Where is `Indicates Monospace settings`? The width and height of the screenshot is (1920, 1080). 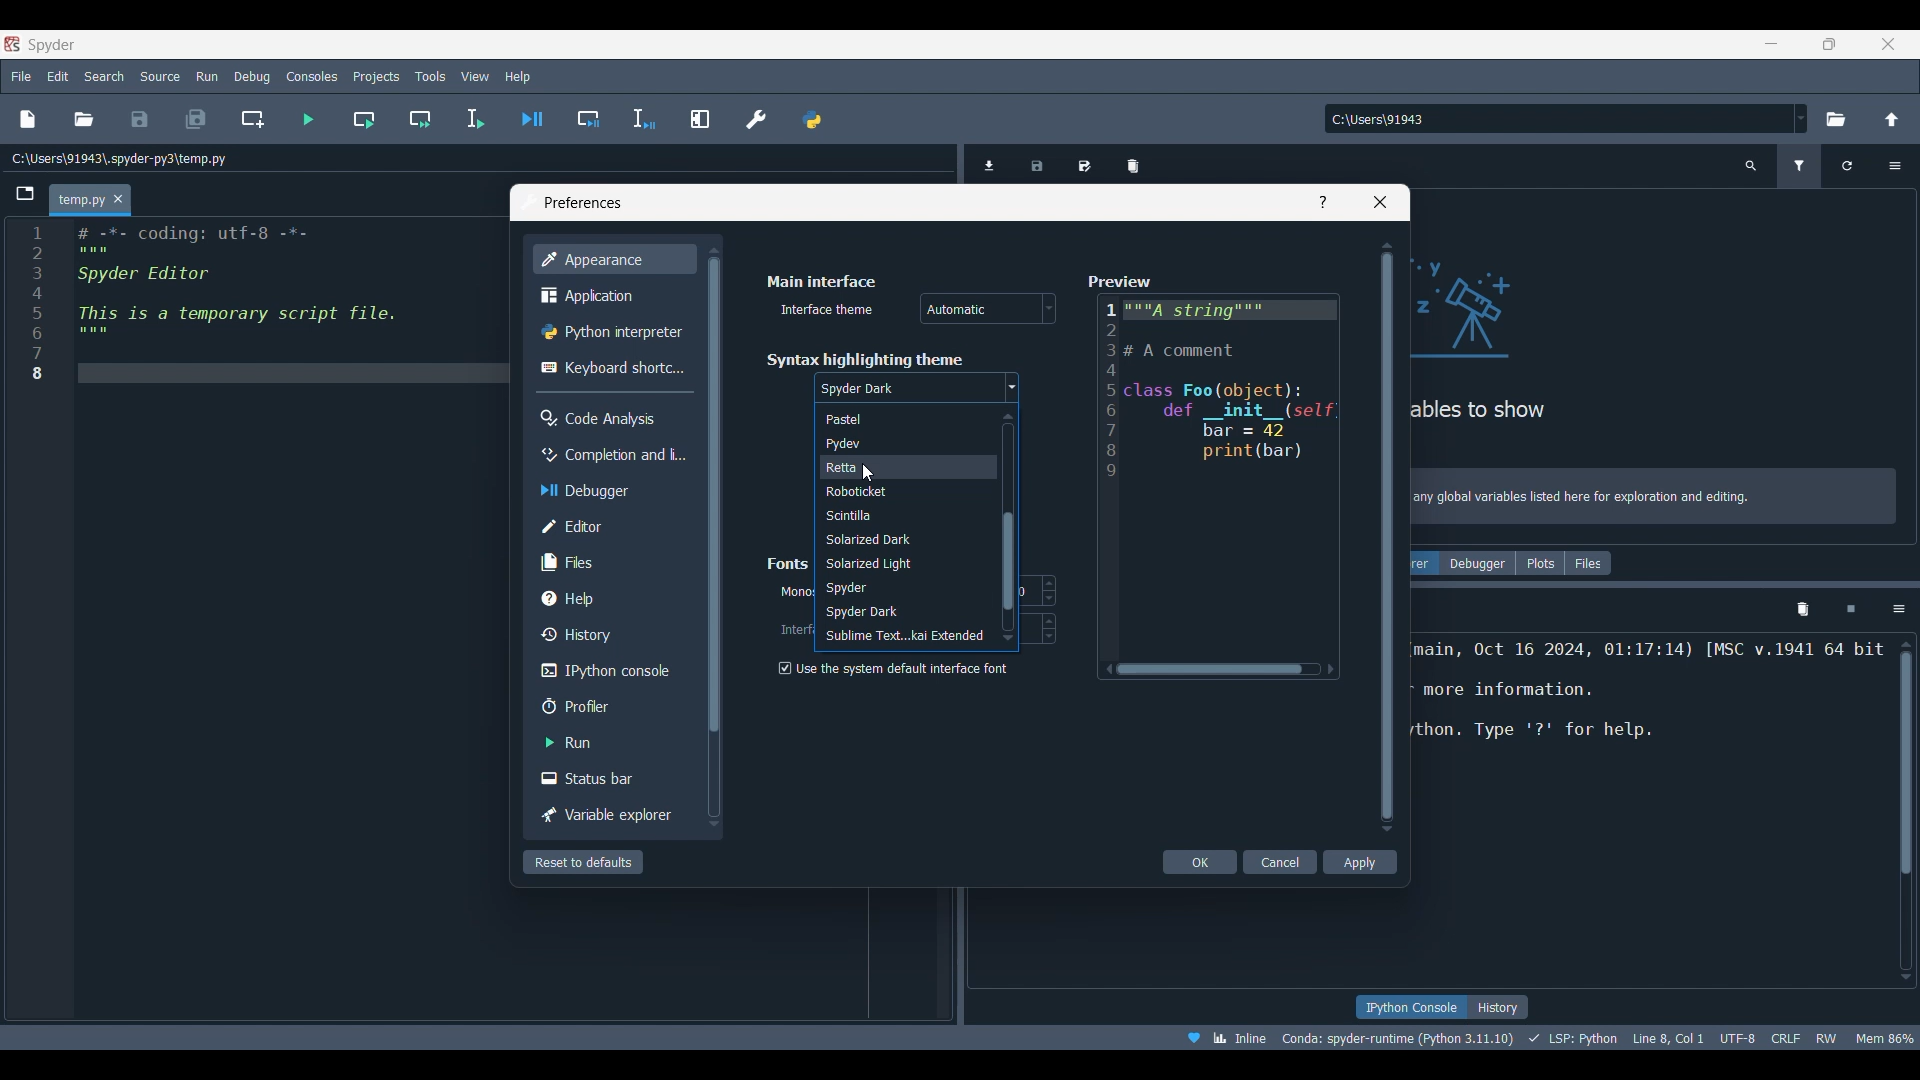 Indicates Monospace settings is located at coordinates (795, 593).